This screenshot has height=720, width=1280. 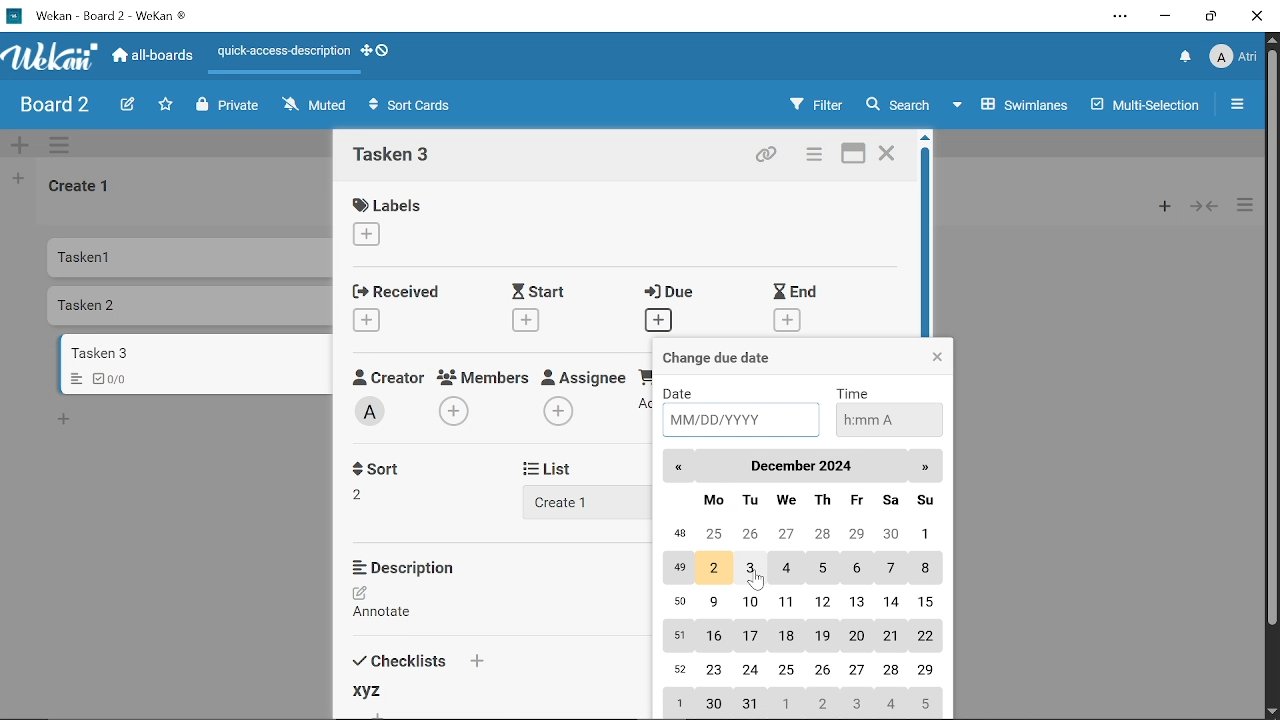 What do you see at coordinates (394, 290) in the screenshot?
I see `Received` at bounding box center [394, 290].